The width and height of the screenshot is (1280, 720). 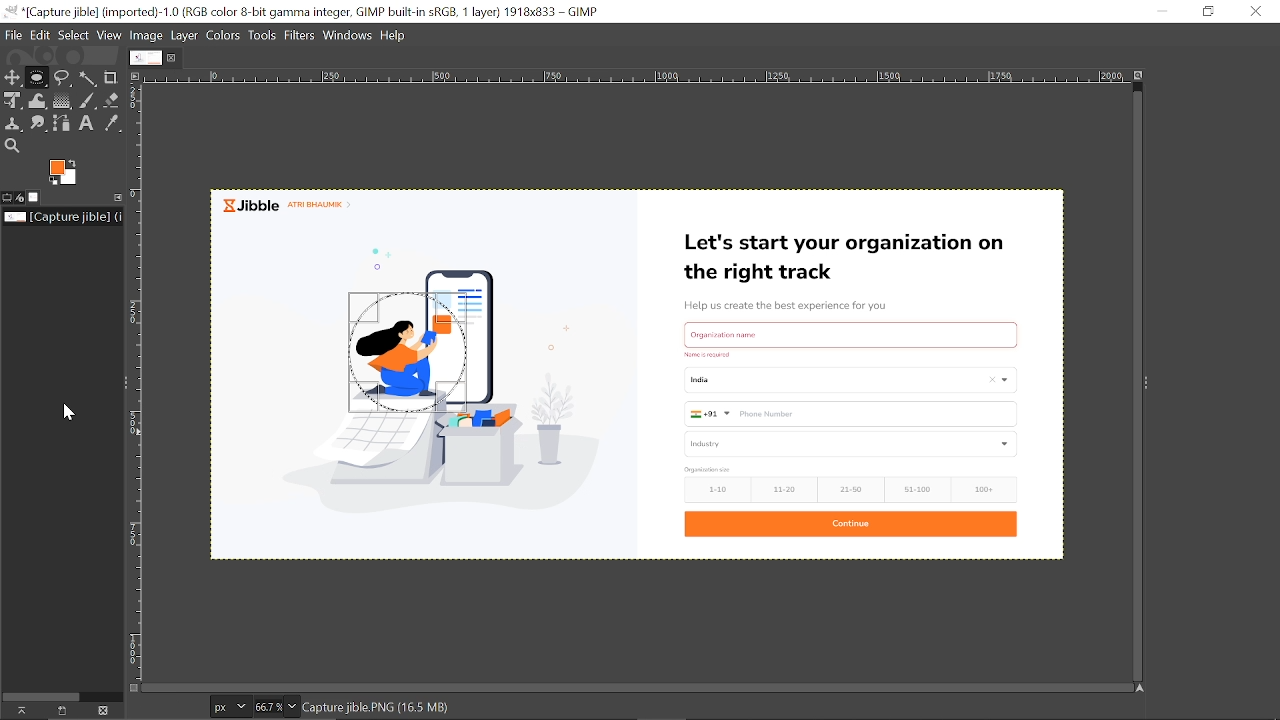 I want to click on Pixels, so click(x=227, y=708).